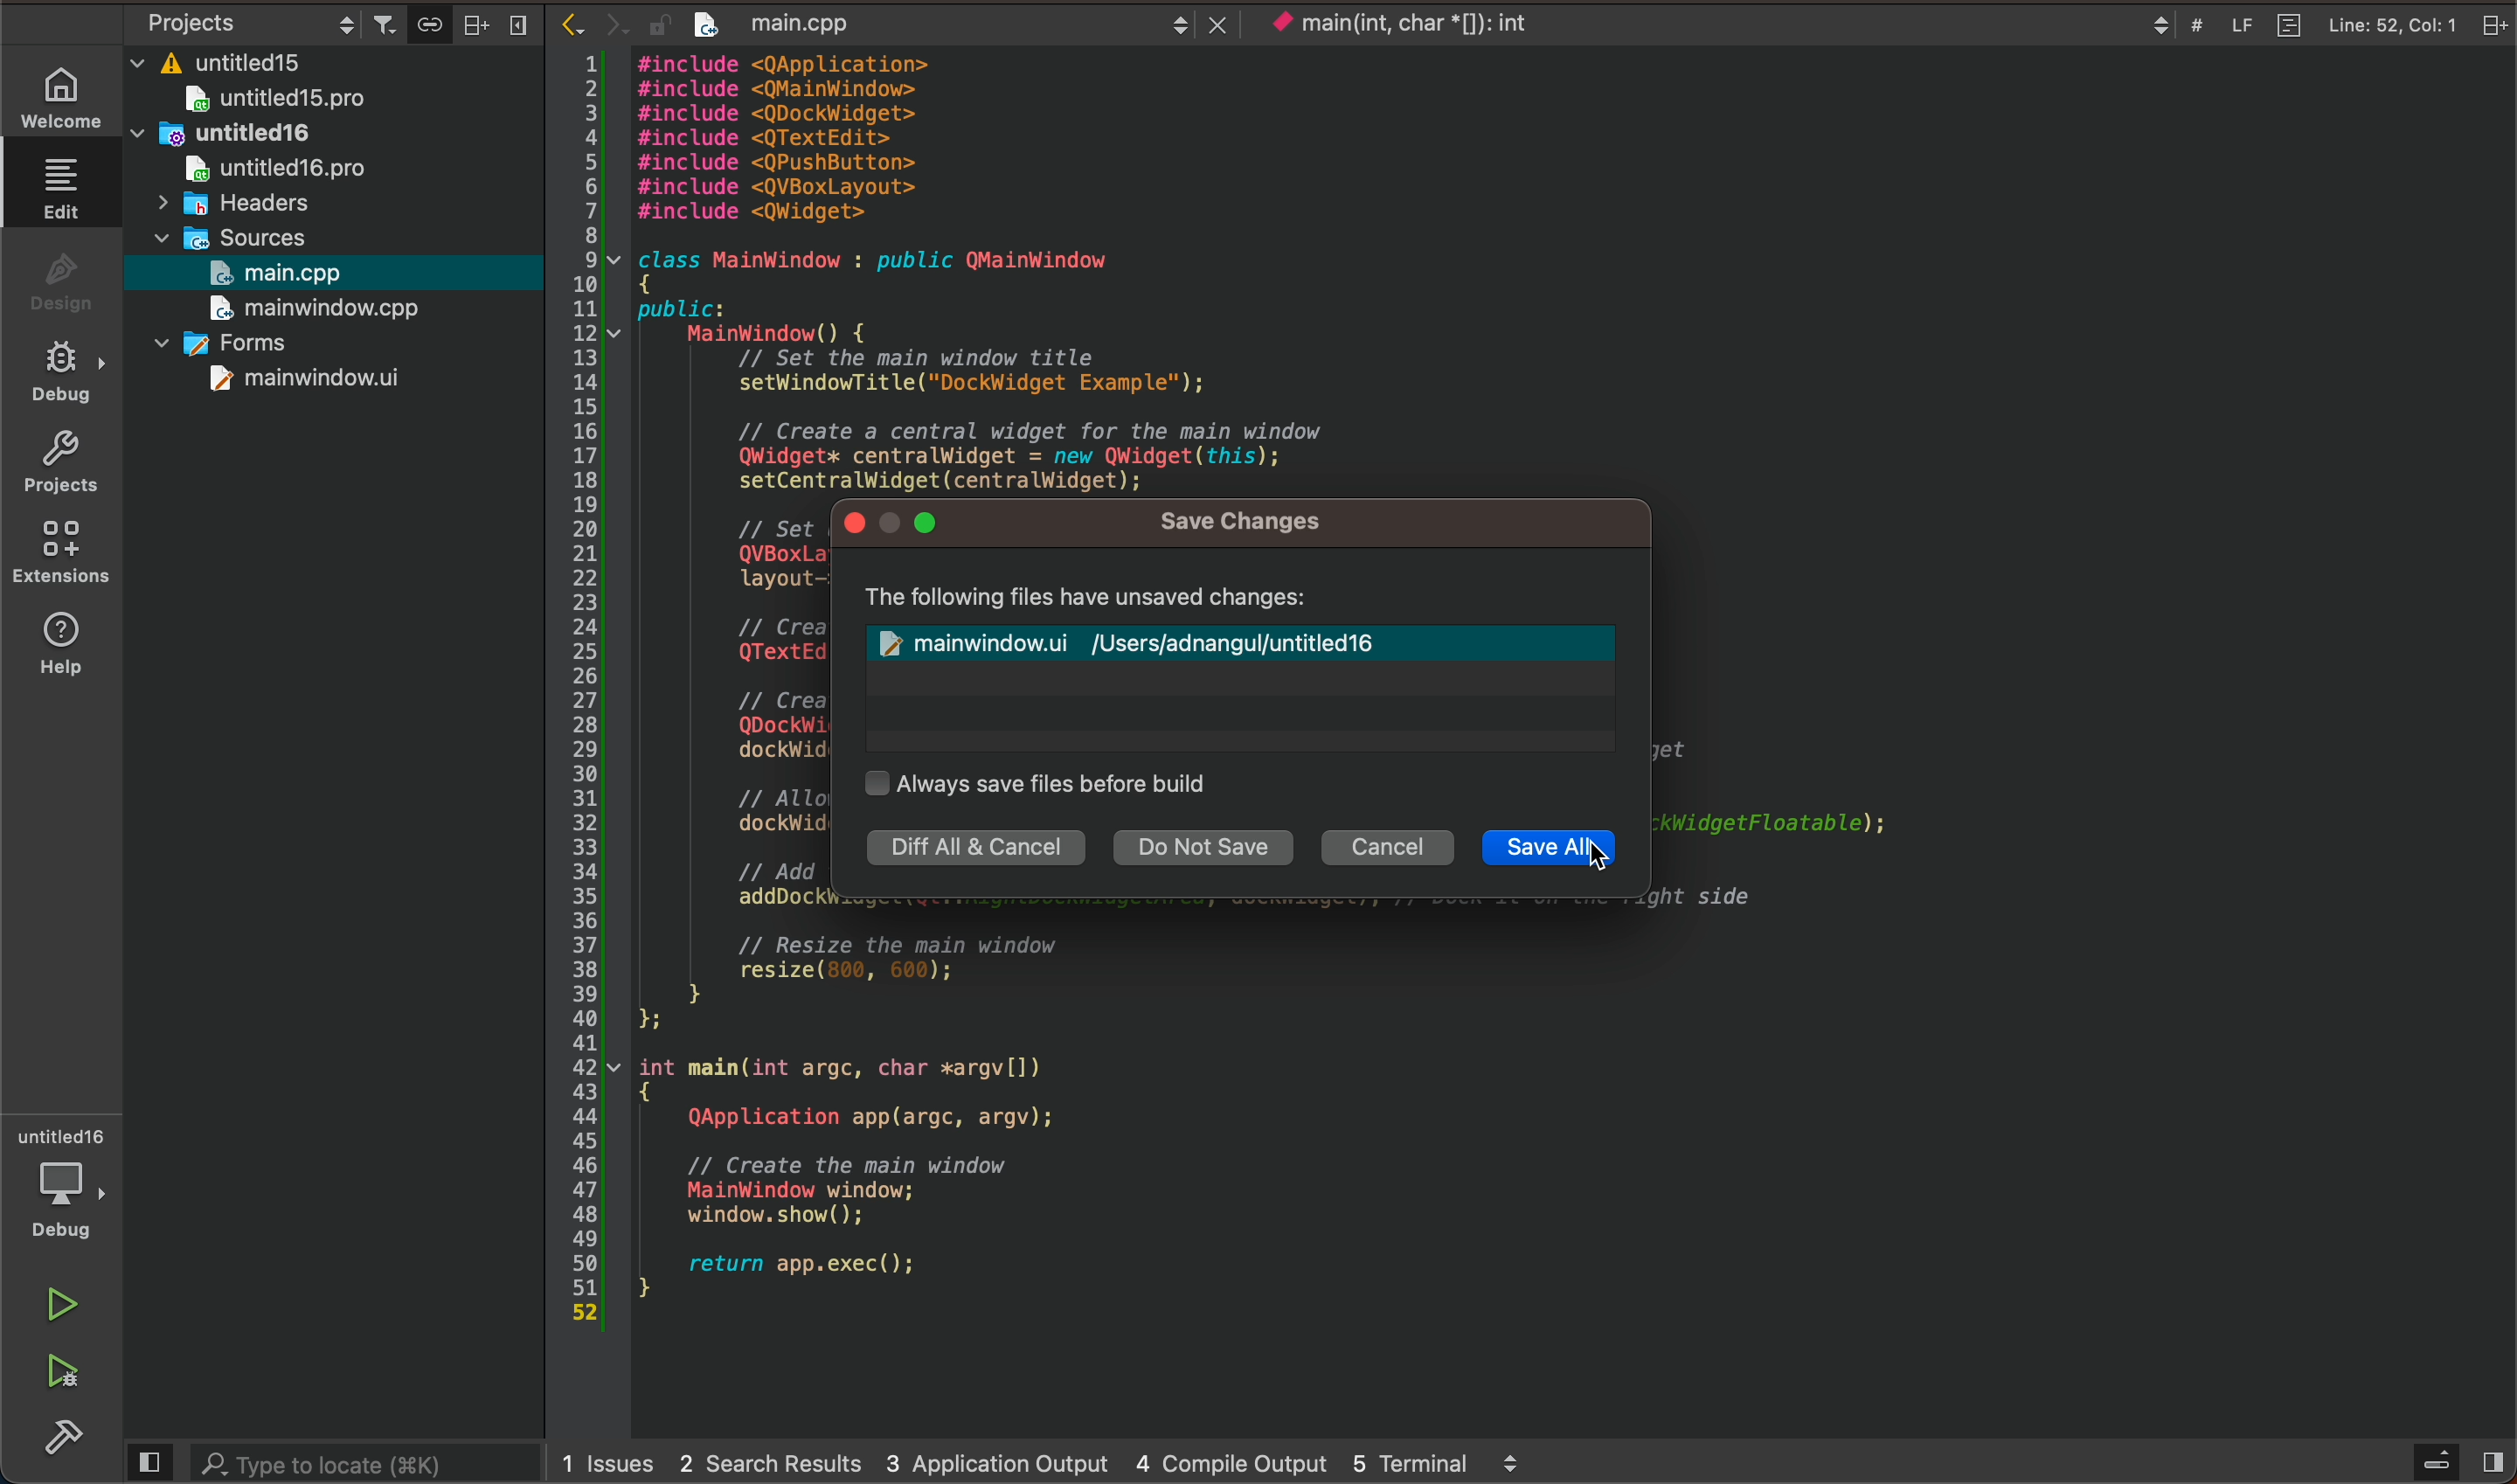 Image resolution: width=2517 pixels, height=1484 pixels. I want to click on run, so click(59, 1303).